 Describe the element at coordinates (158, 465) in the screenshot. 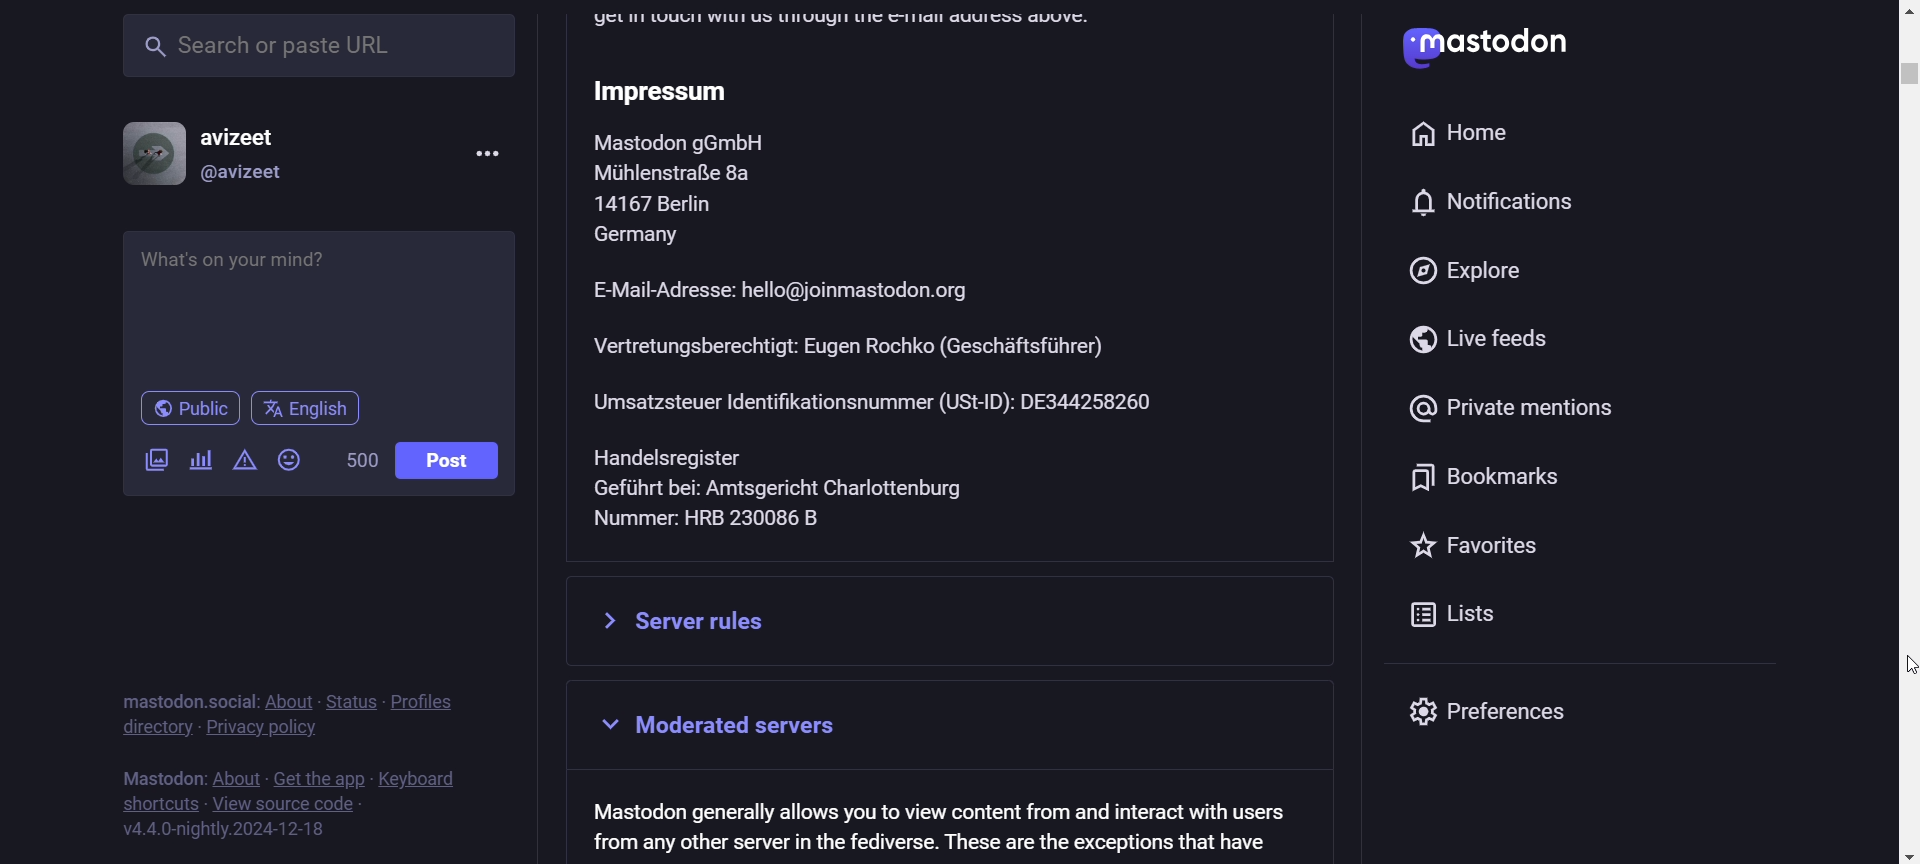

I see `add a image` at that location.